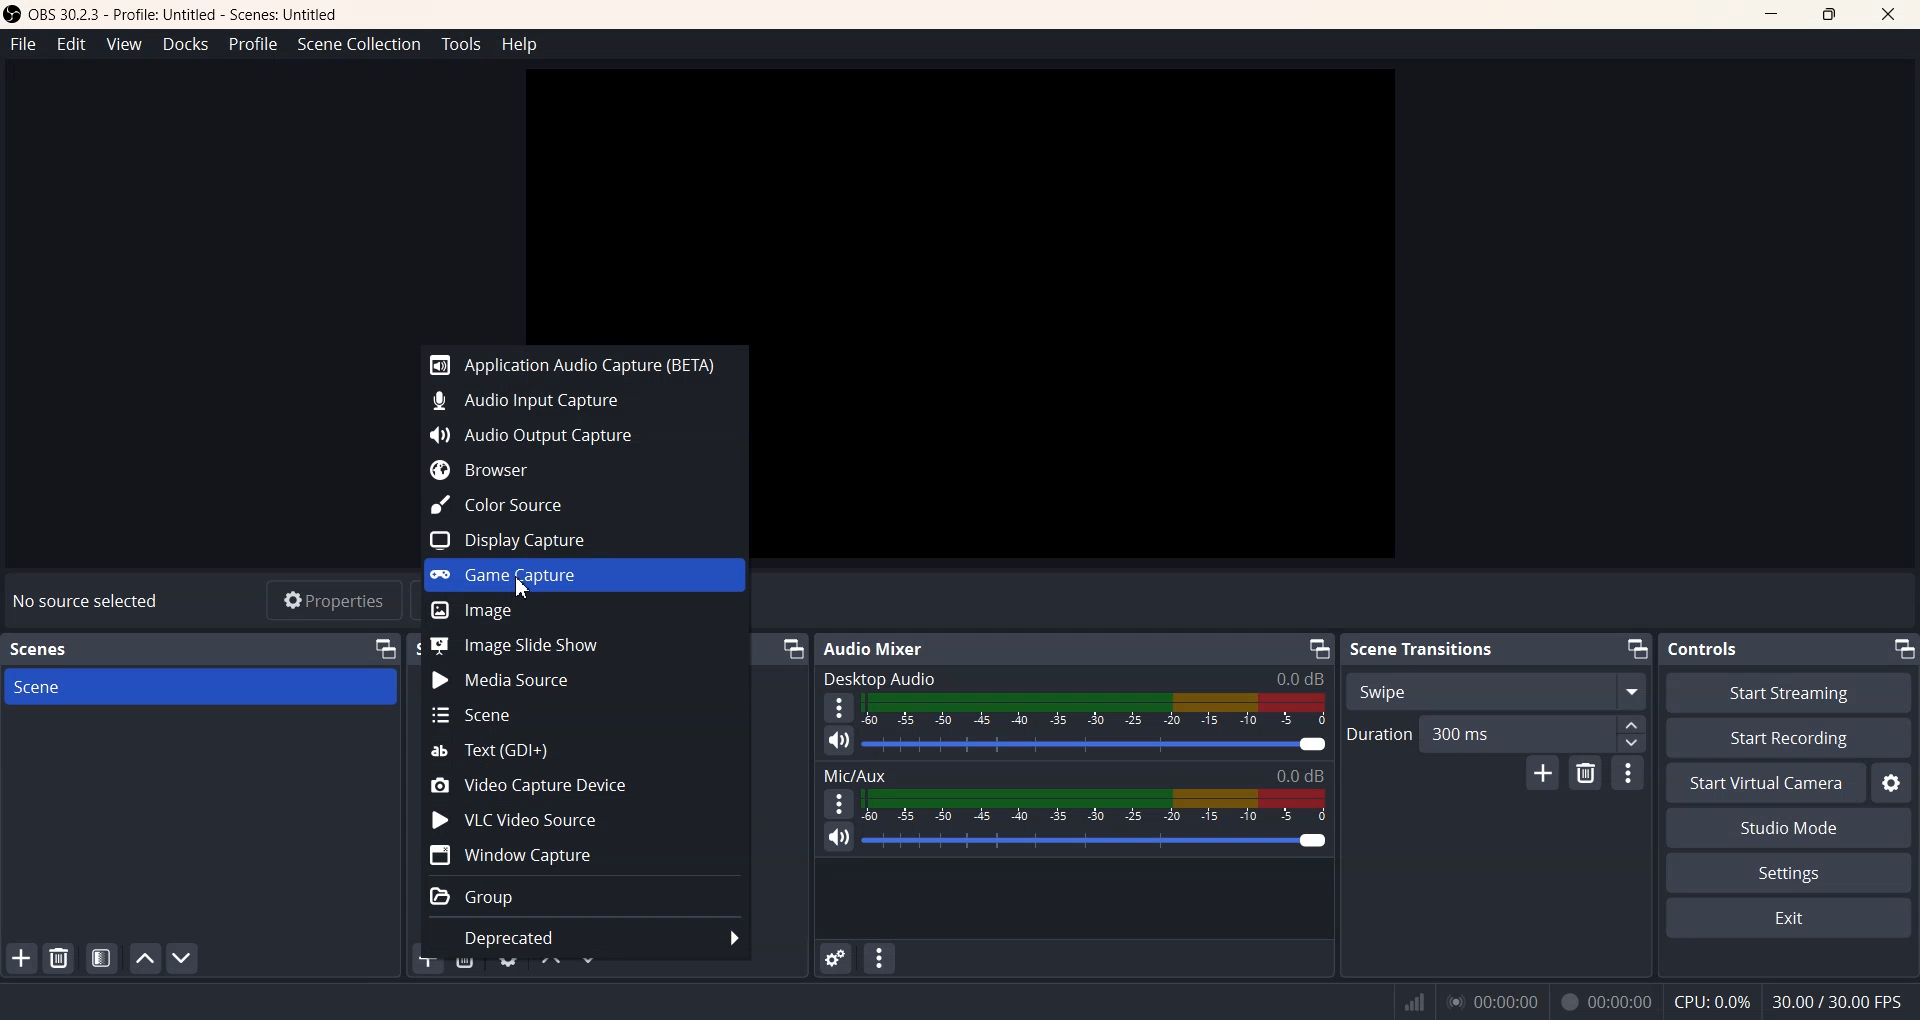 The height and width of the screenshot is (1020, 1920). I want to click on Window Capture, so click(585, 852).